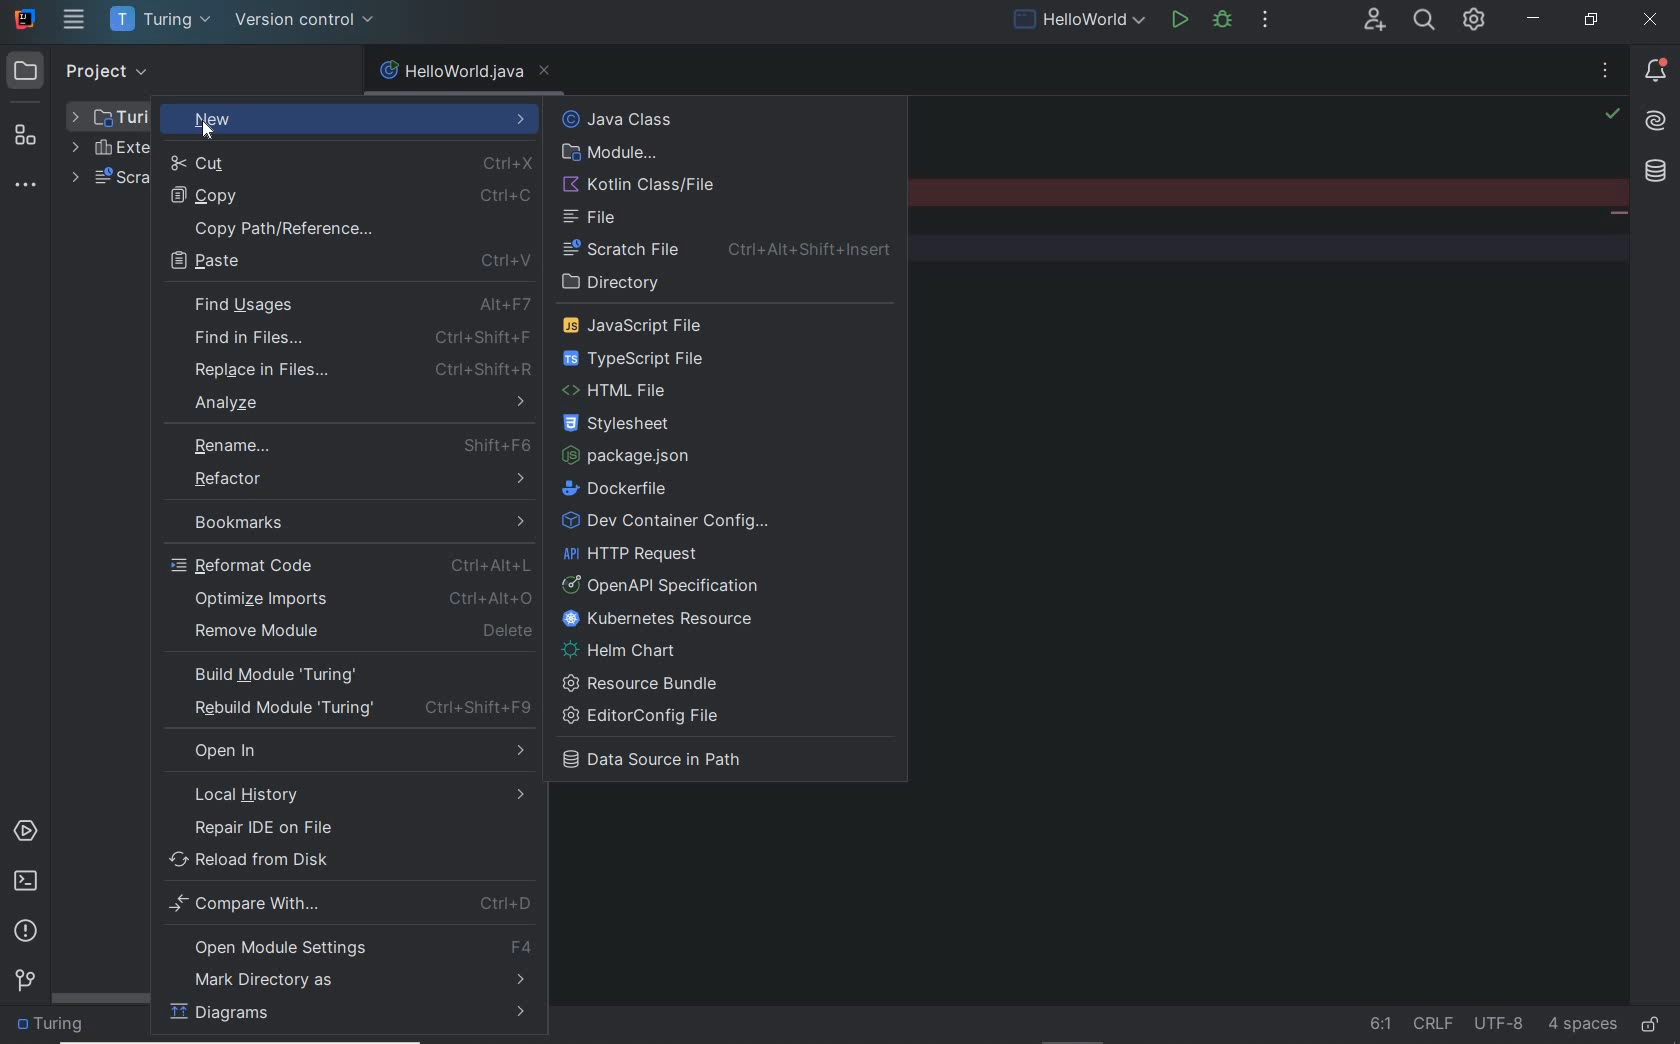  Describe the element at coordinates (357, 750) in the screenshot. I see `open in` at that location.